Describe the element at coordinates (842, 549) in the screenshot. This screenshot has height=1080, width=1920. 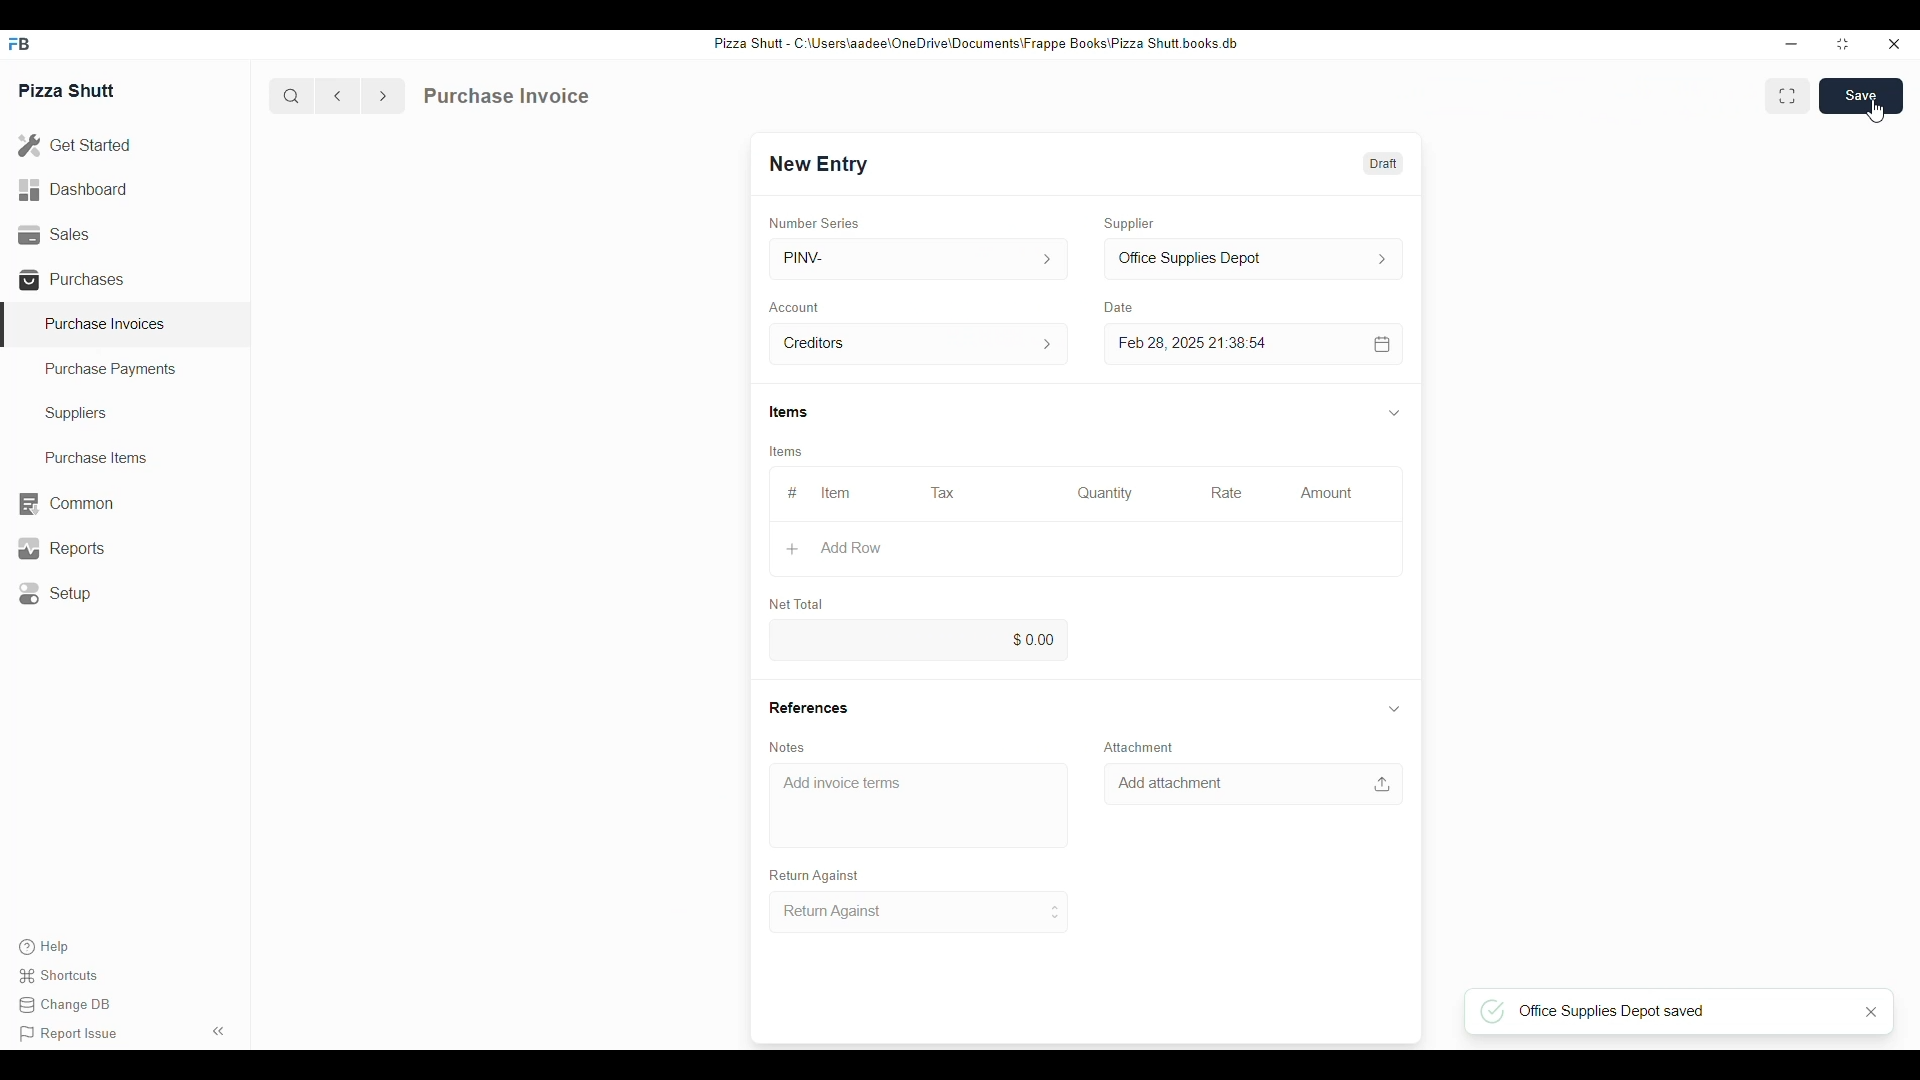
I see `Add Row` at that location.